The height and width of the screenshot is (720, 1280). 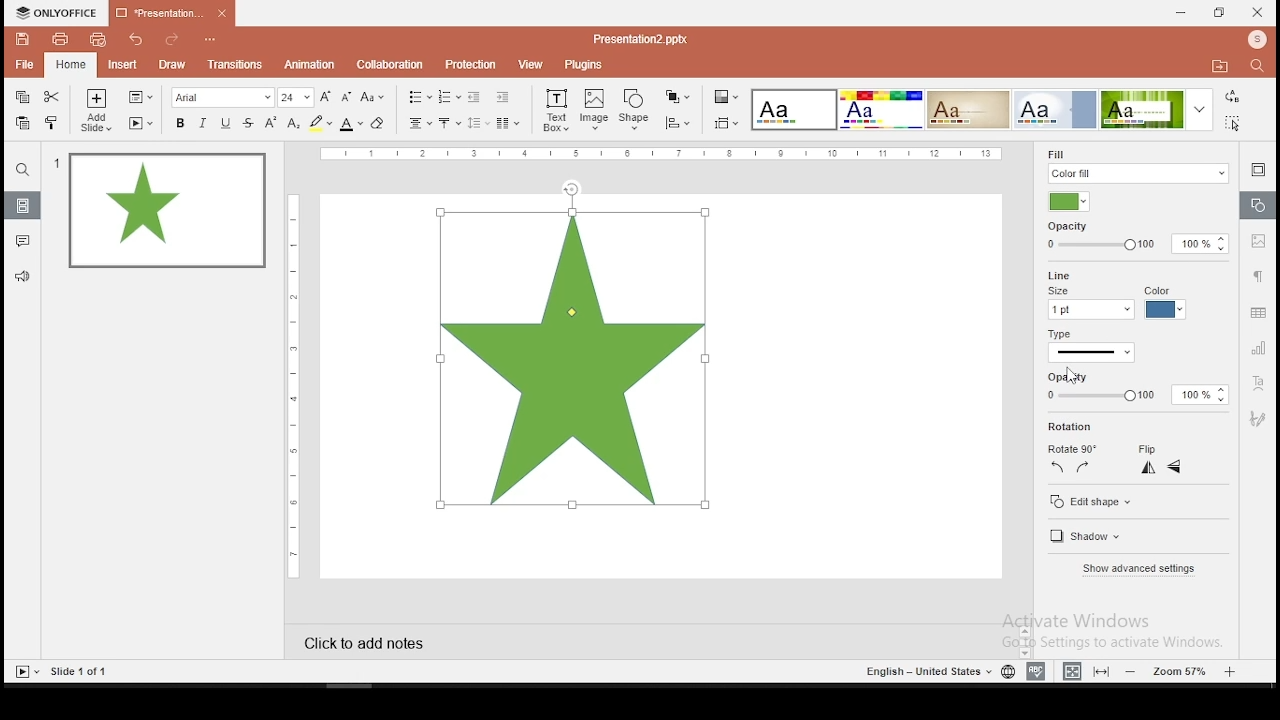 What do you see at coordinates (297, 383) in the screenshot?
I see `vertical scale` at bounding box center [297, 383].